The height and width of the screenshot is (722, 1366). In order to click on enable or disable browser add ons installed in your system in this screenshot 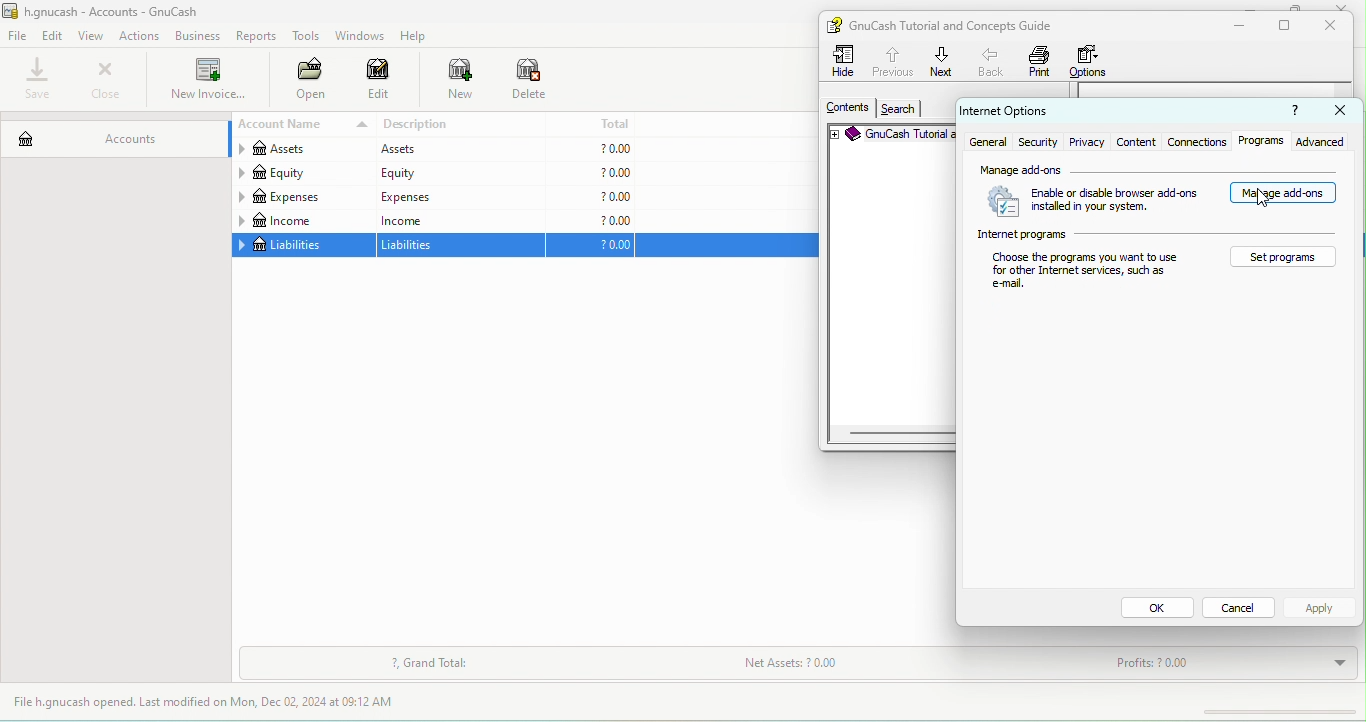, I will do `click(1093, 201)`.